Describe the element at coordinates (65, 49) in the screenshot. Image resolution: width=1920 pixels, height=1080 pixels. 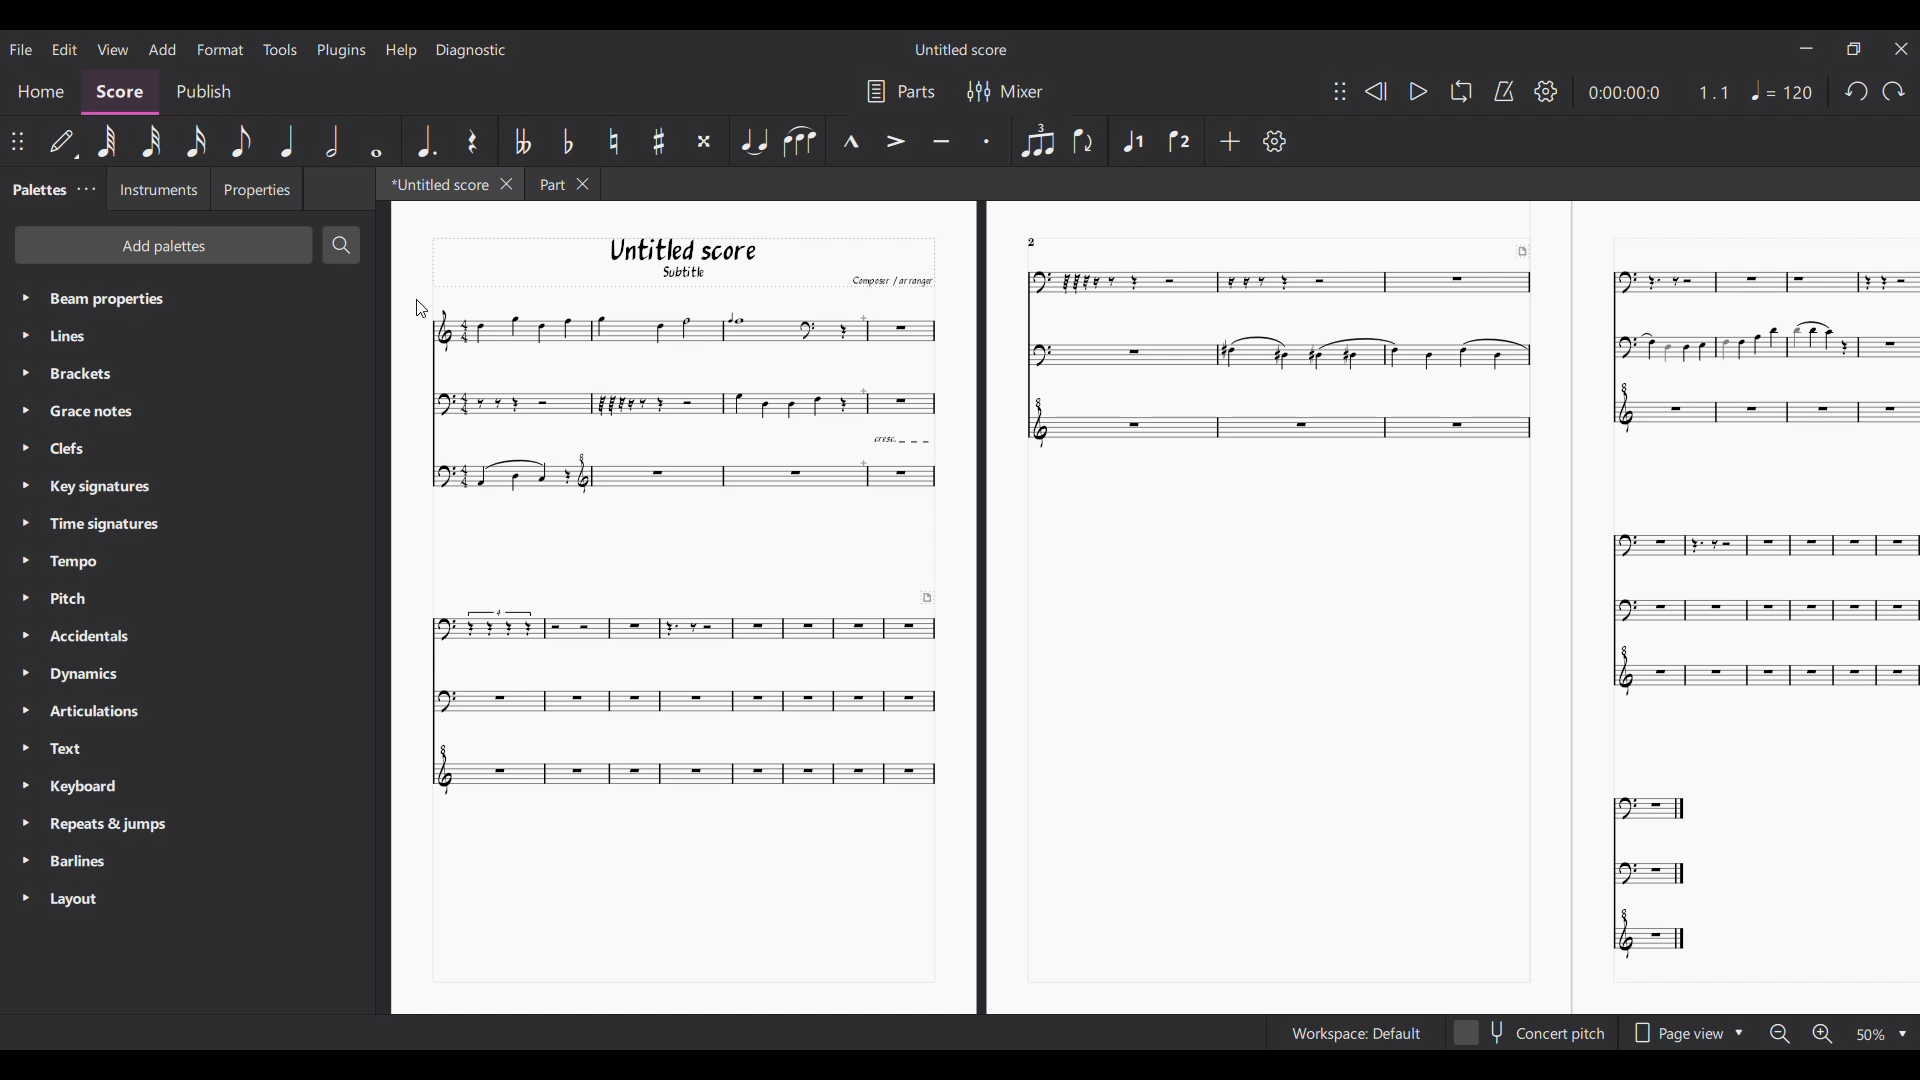
I see `Edit` at that location.